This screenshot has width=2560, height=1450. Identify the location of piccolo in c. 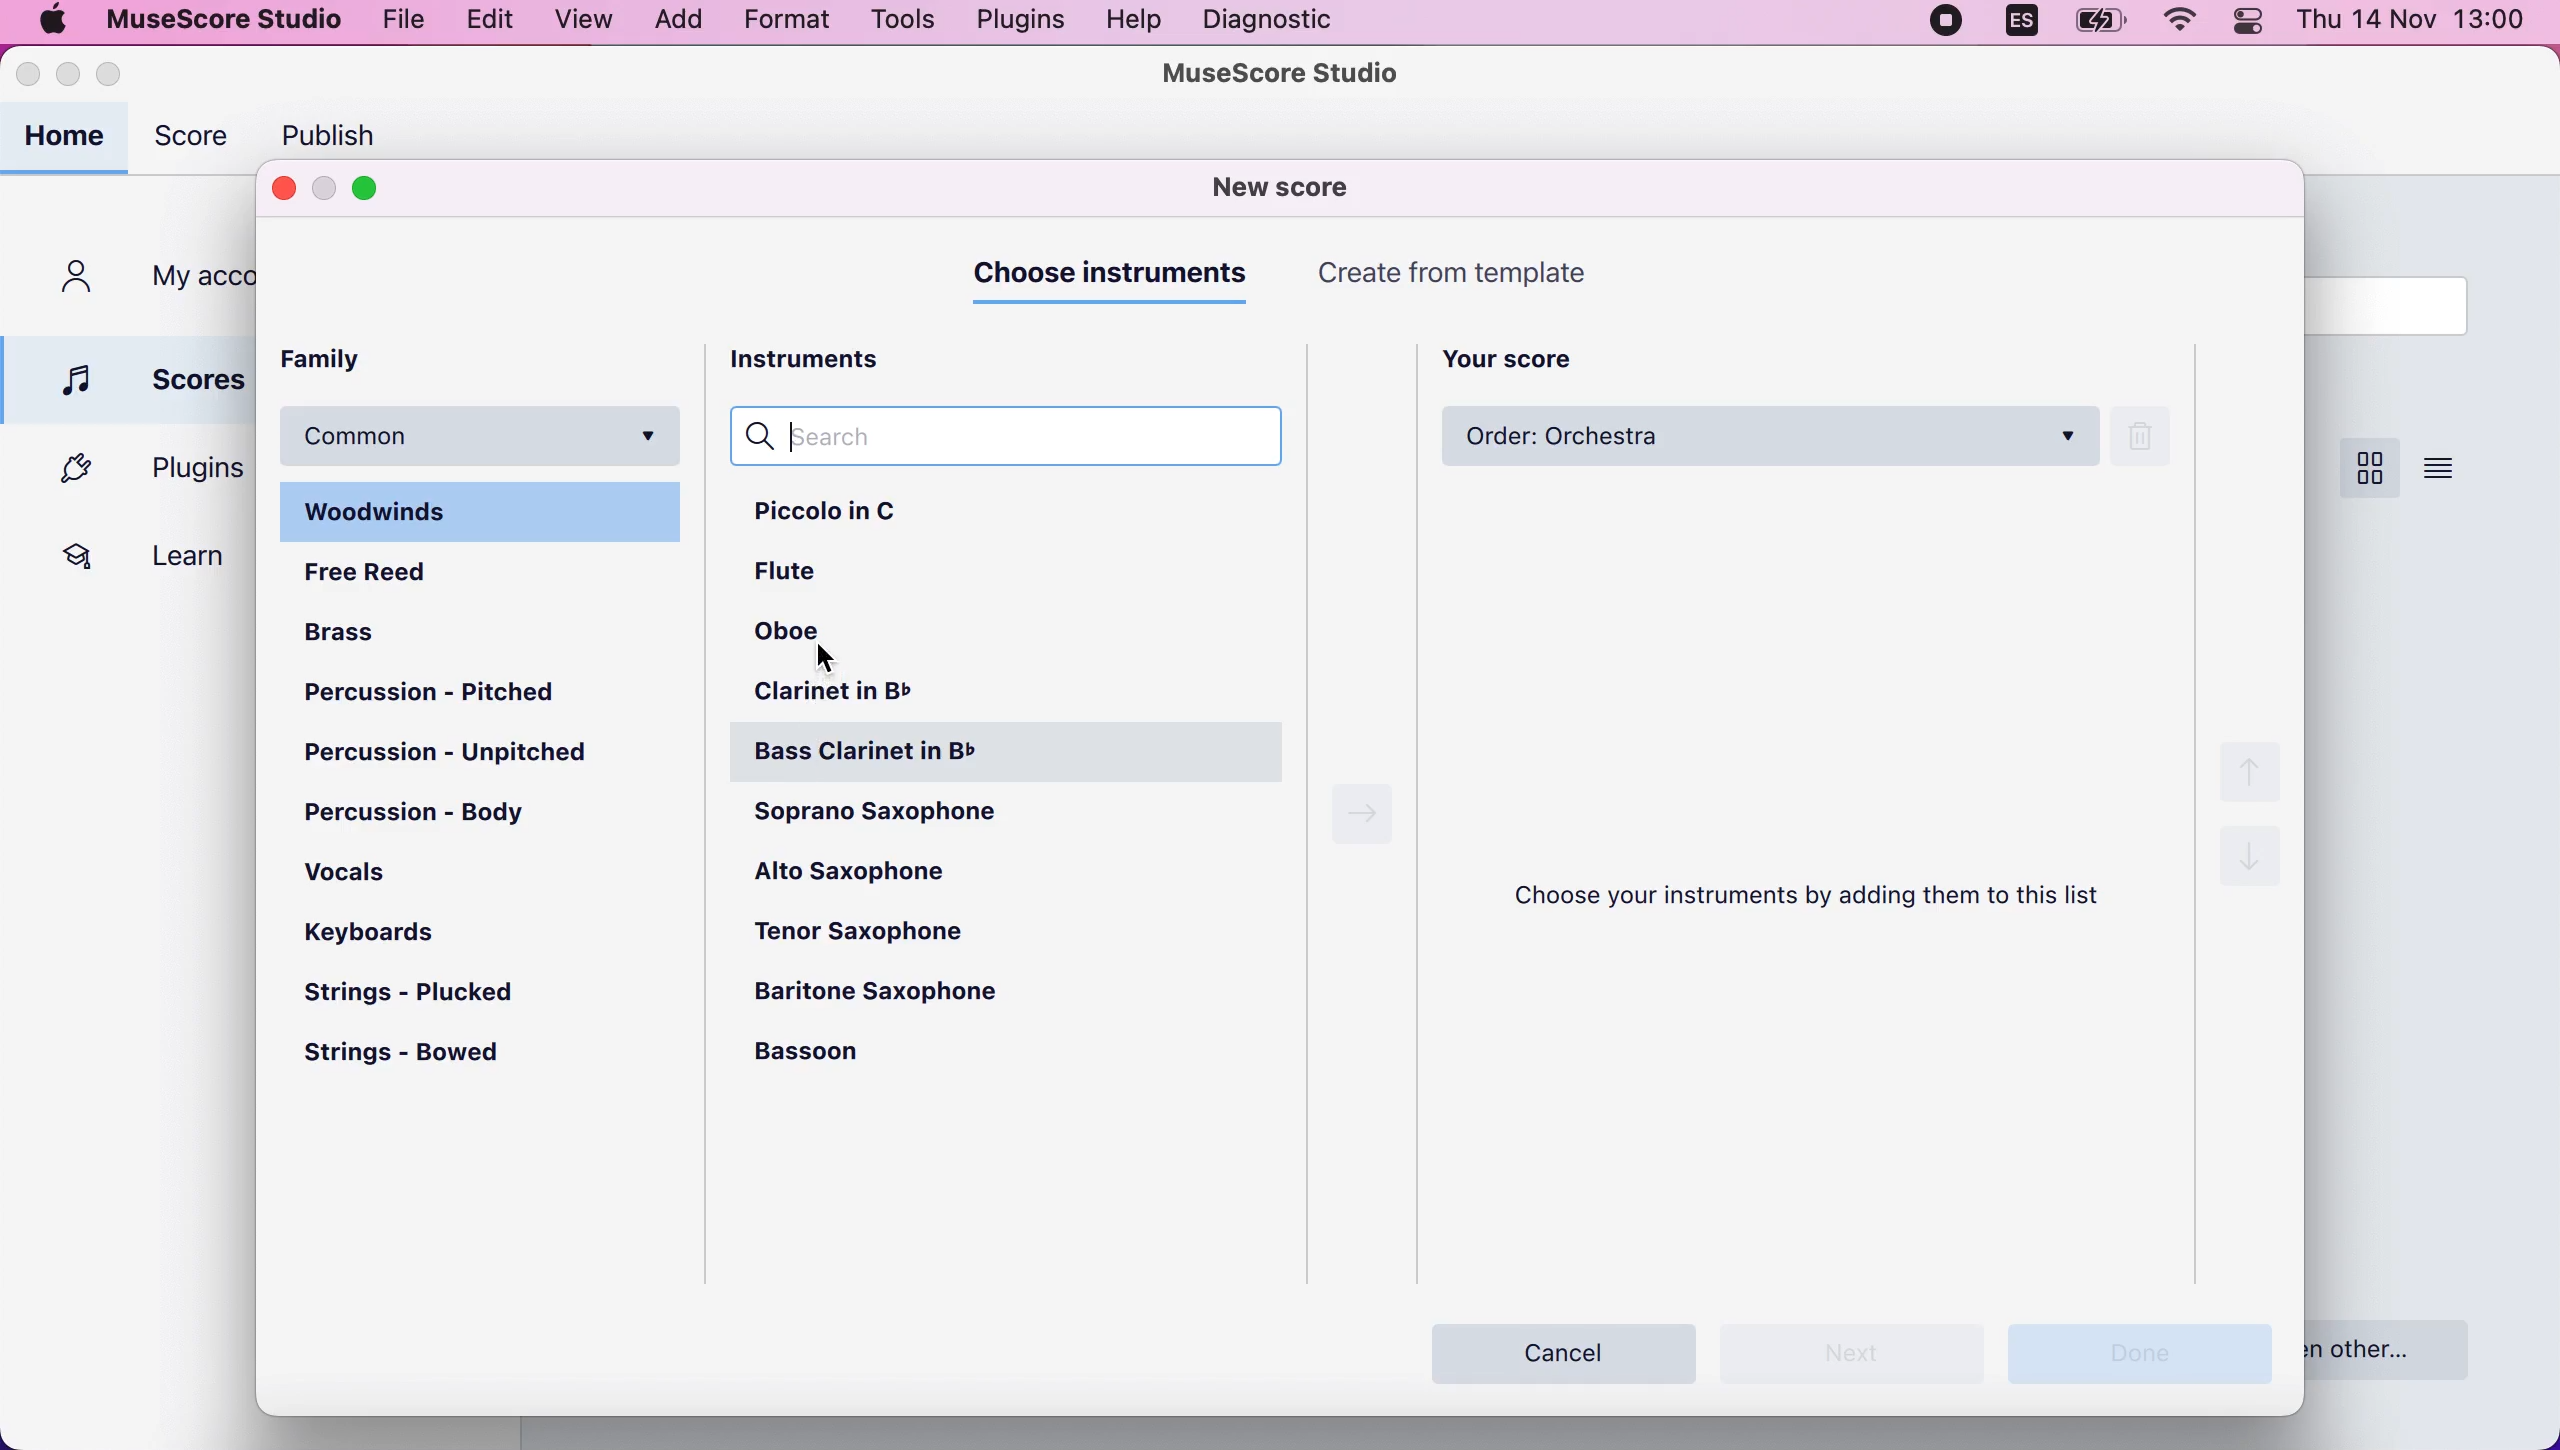
(870, 516).